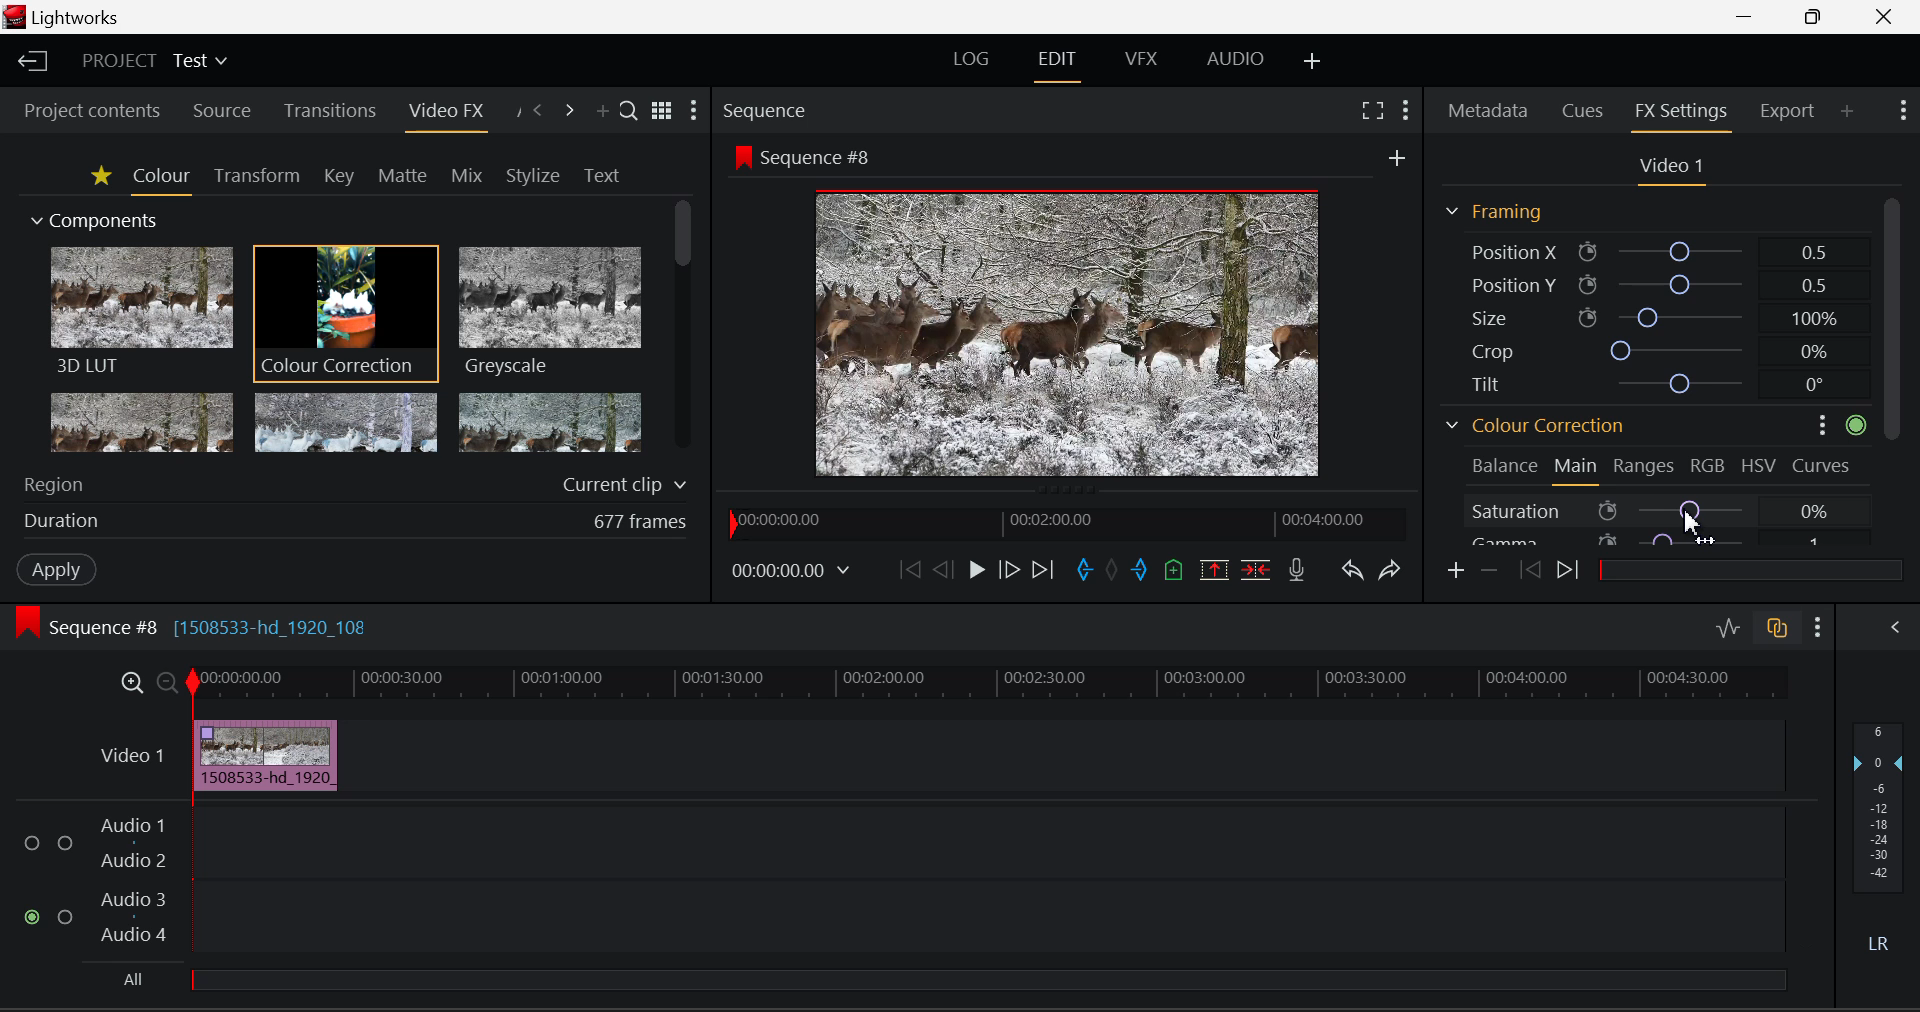 The width and height of the screenshot is (1920, 1012). Describe the element at coordinates (1457, 571) in the screenshot. I see `Add keyframe` at that location.